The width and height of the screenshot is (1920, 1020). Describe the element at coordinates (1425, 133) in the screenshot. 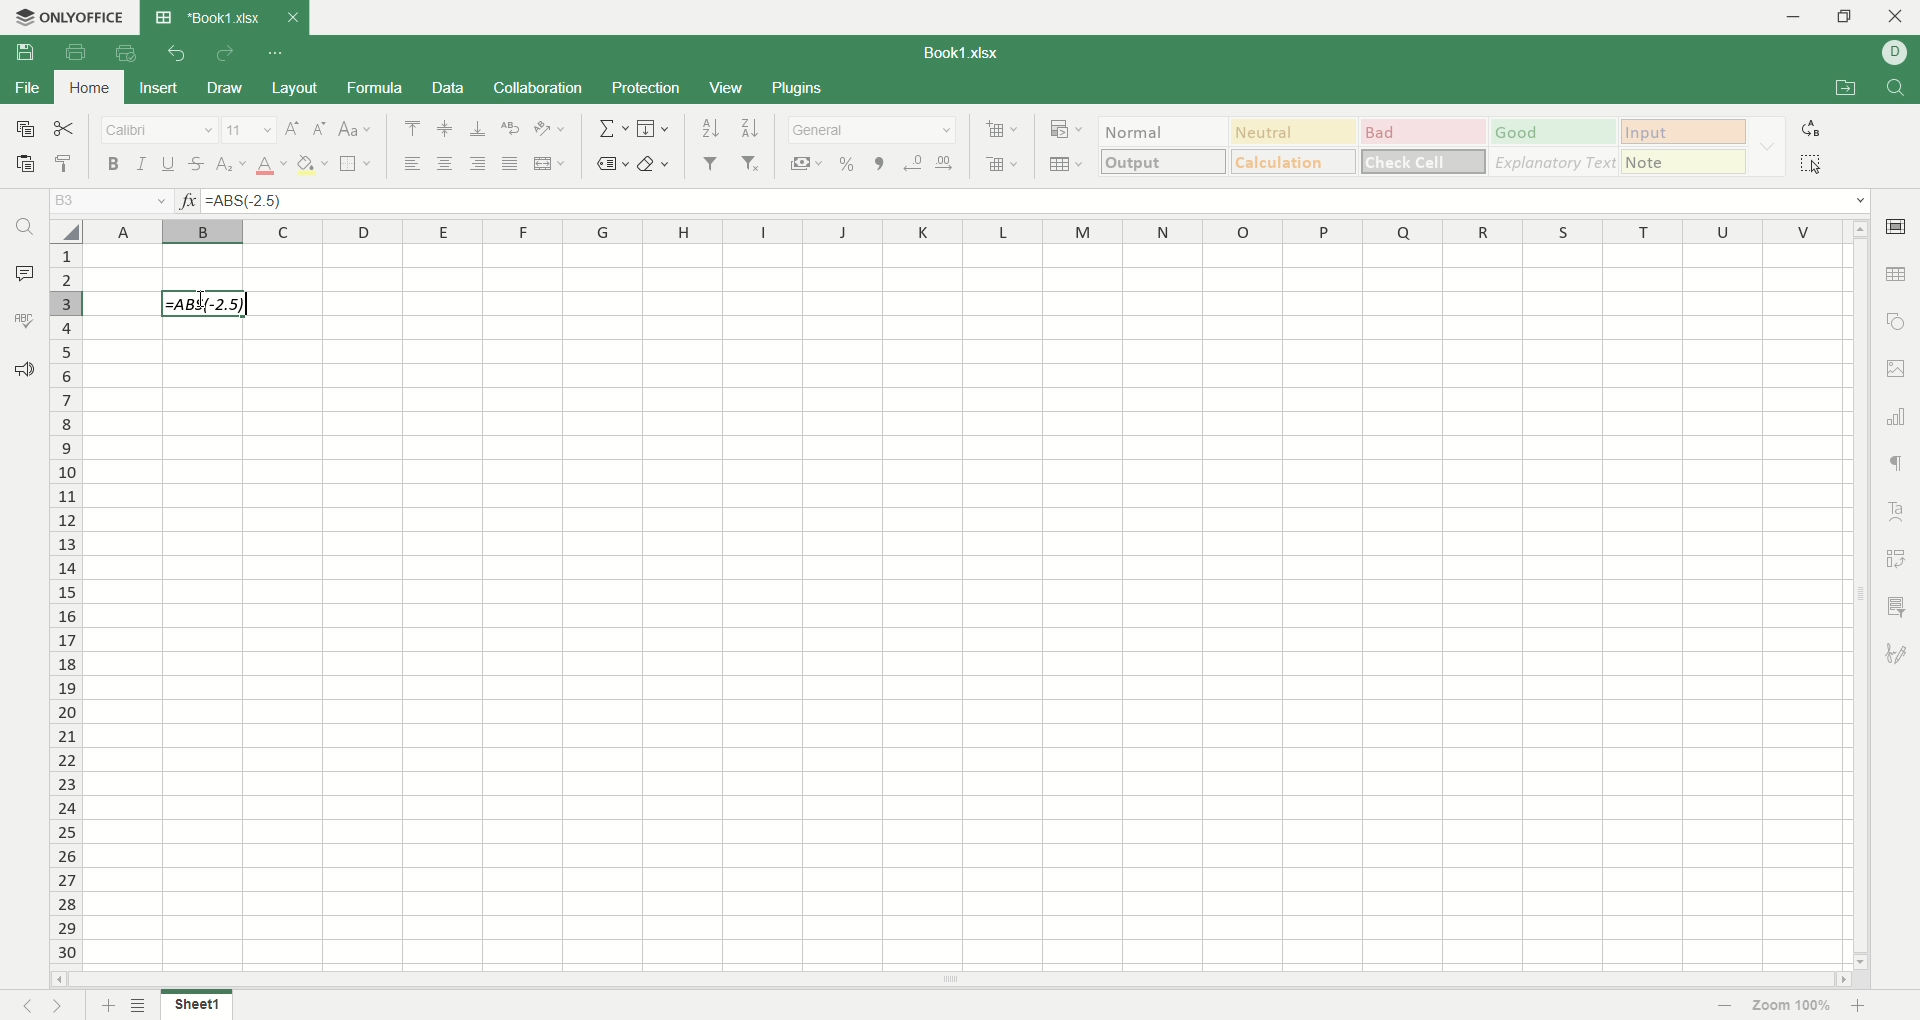

I see `bad` at that location.